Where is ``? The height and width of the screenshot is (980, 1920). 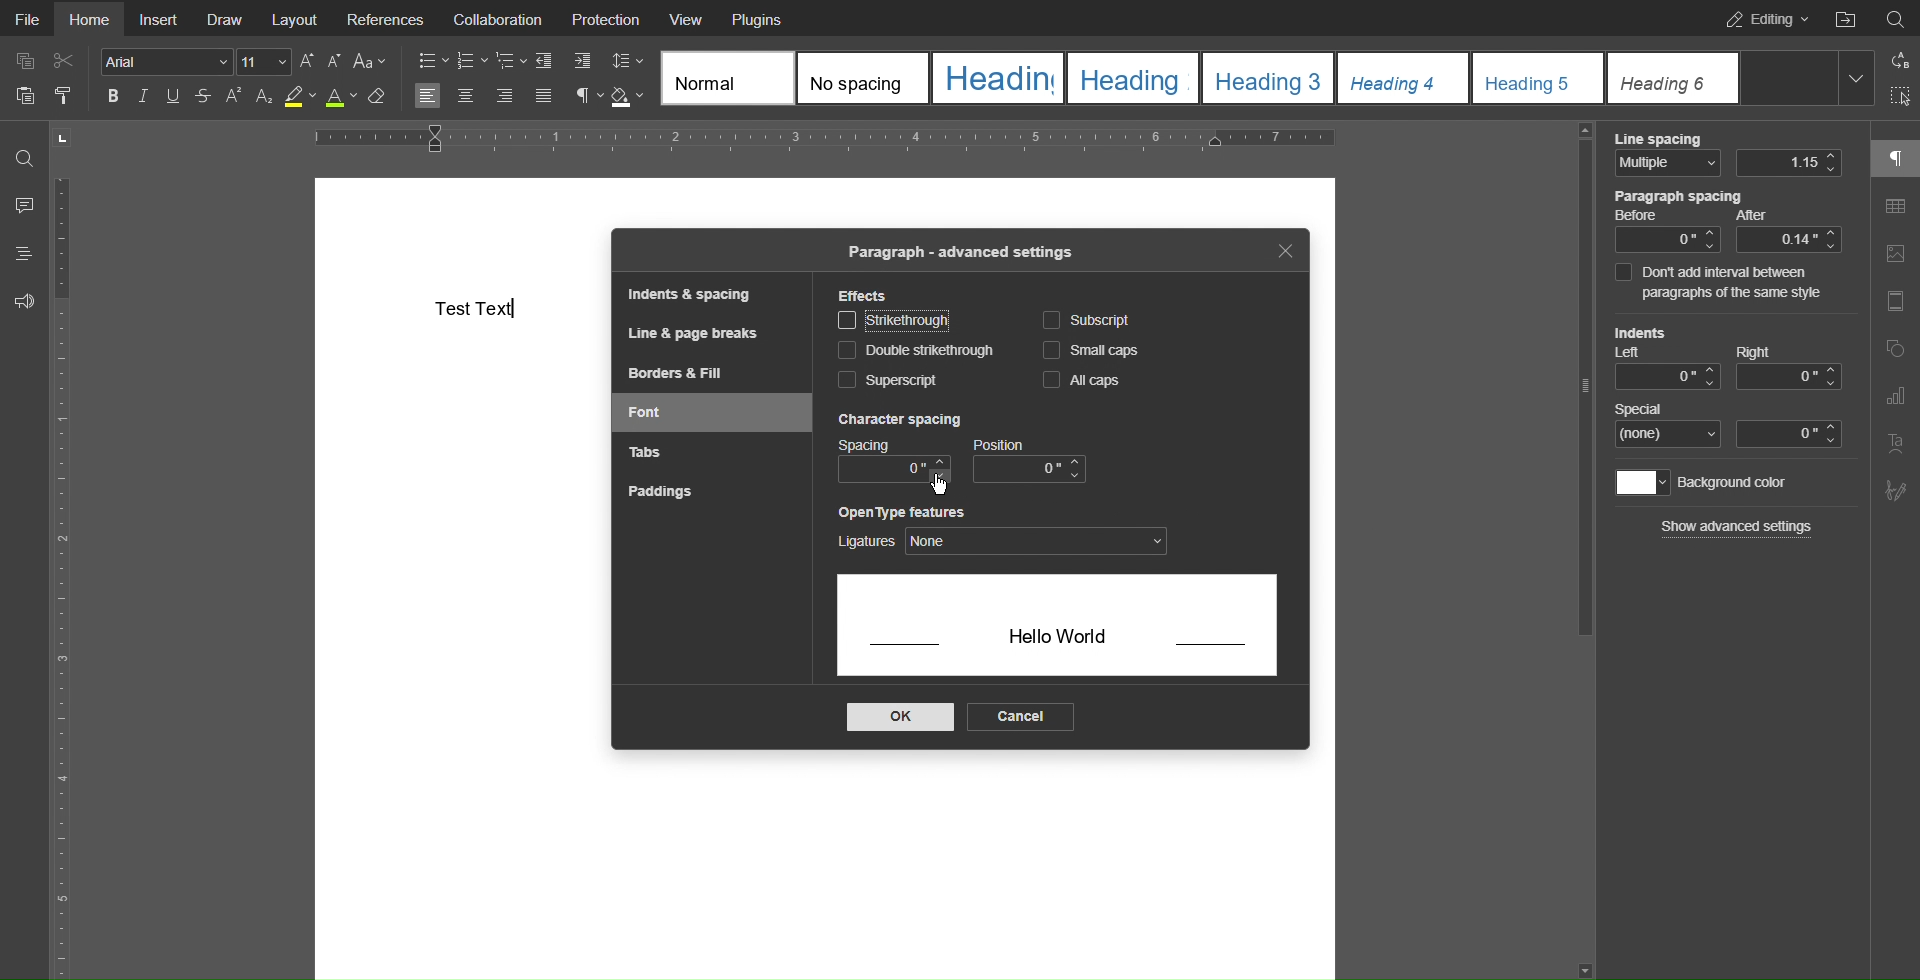  is located at coordinates (936, 487).